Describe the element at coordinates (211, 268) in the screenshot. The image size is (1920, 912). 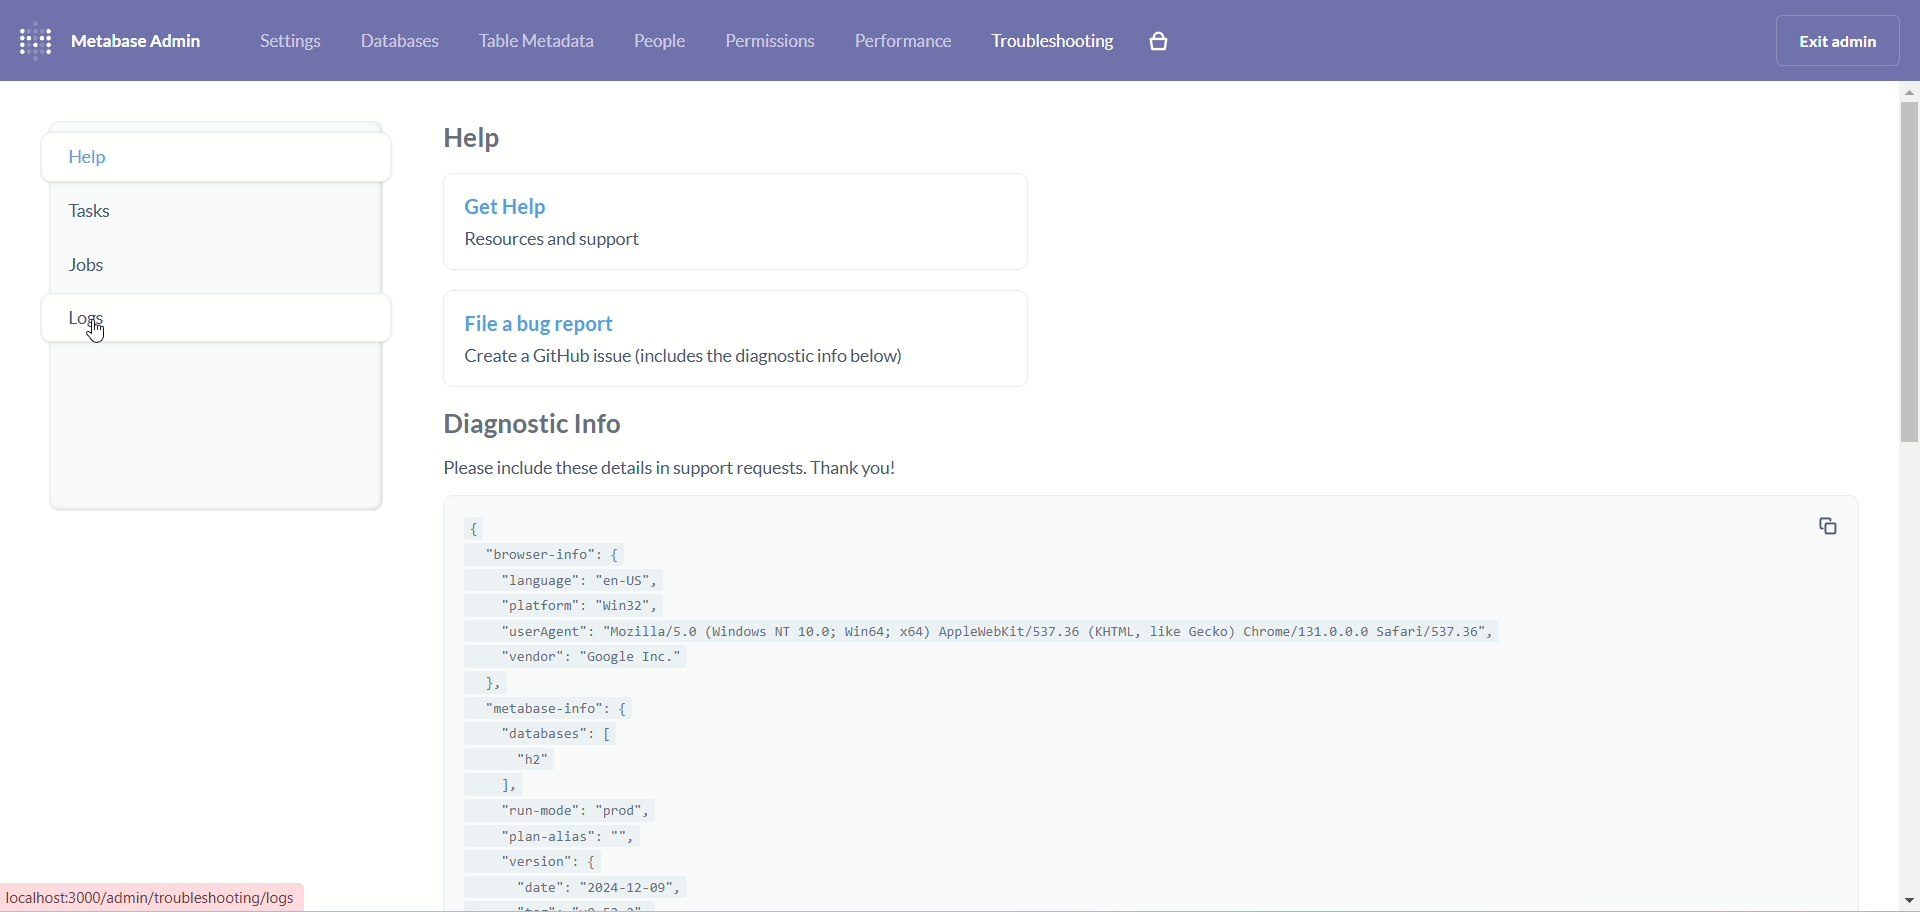
I see `jobs` at that location.